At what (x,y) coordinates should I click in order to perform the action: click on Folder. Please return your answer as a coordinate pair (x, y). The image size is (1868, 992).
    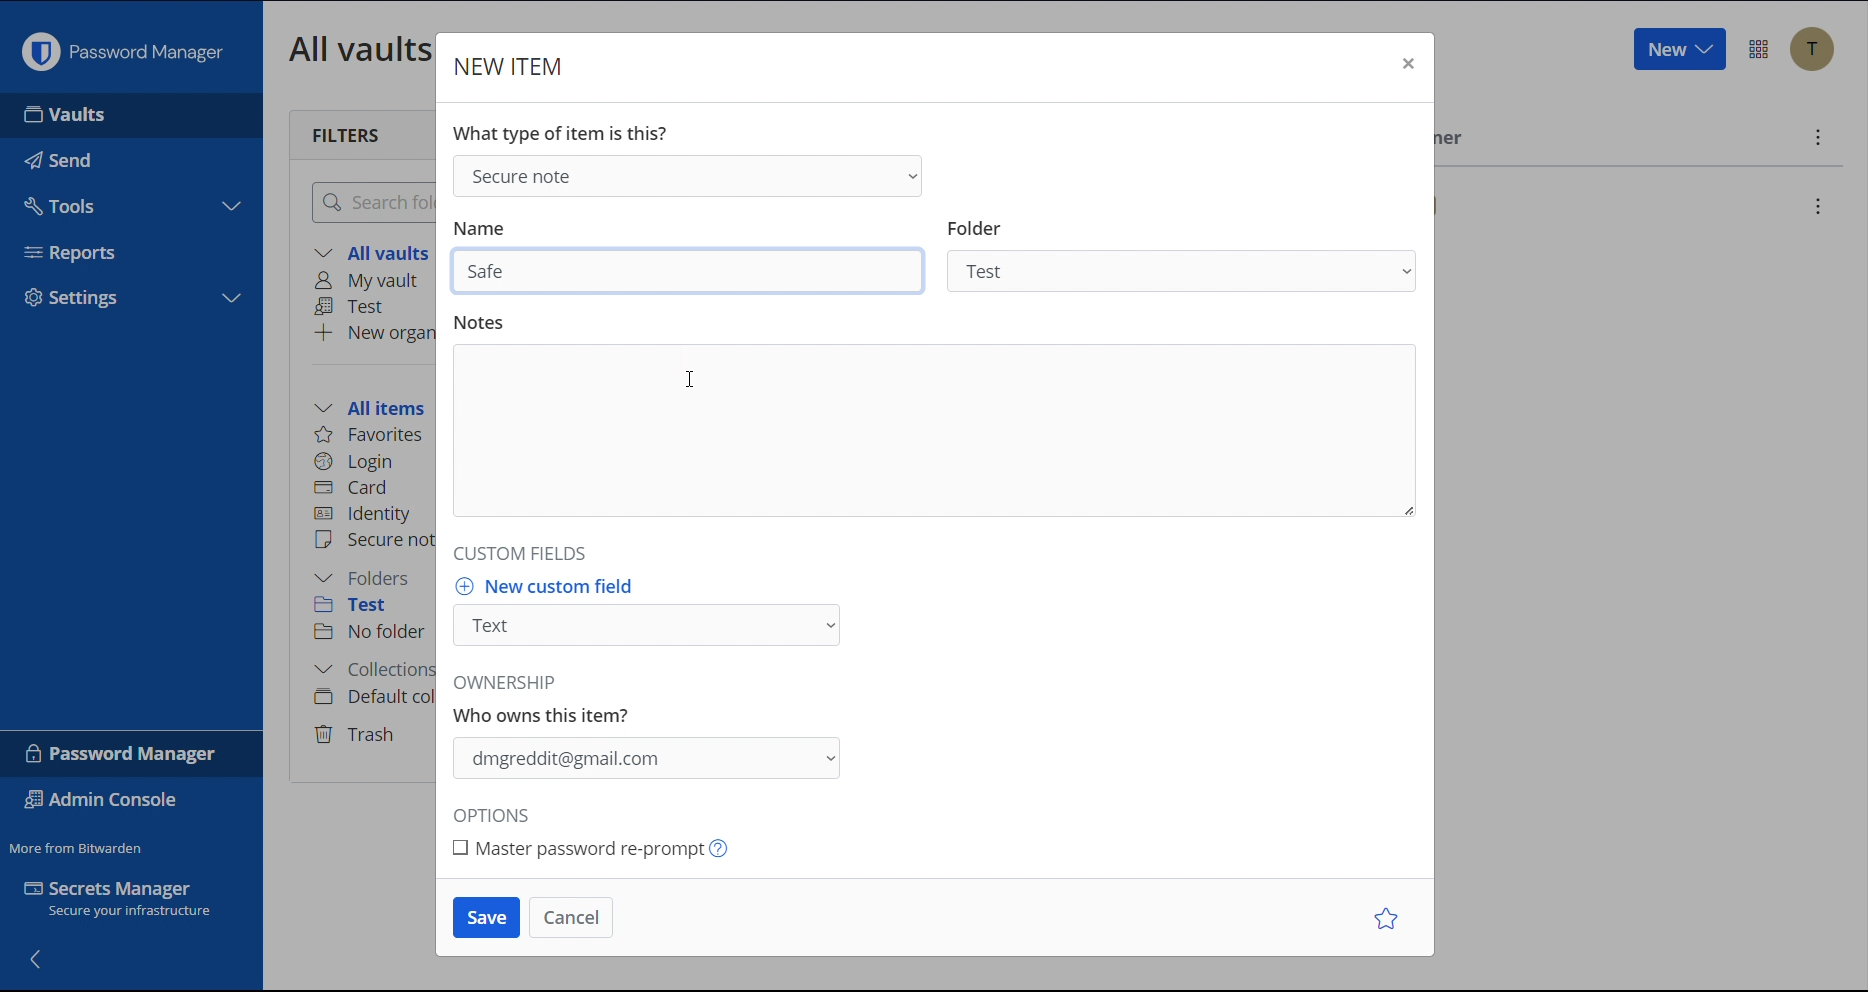
    Looking at the image, I should click on (1184, 269).